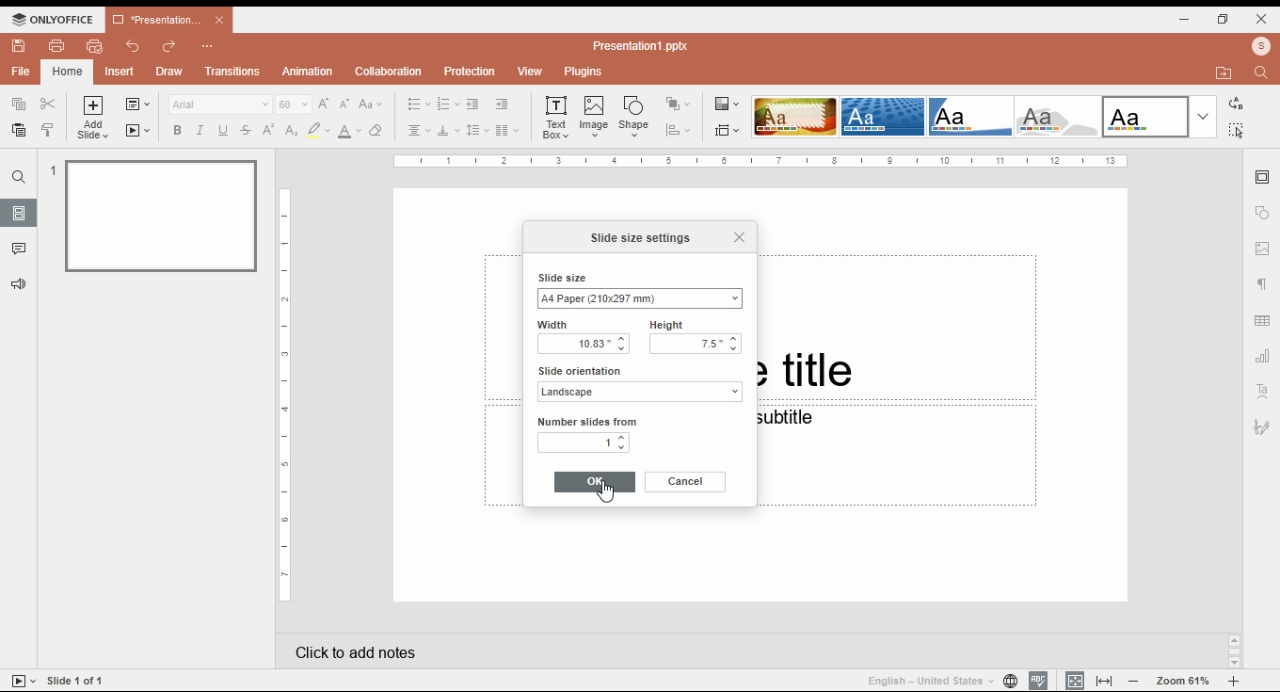 The image size is (1280, 692). Describe the element at coordinates (1227, 74) in the screenshot. I see `open file location` at that location.